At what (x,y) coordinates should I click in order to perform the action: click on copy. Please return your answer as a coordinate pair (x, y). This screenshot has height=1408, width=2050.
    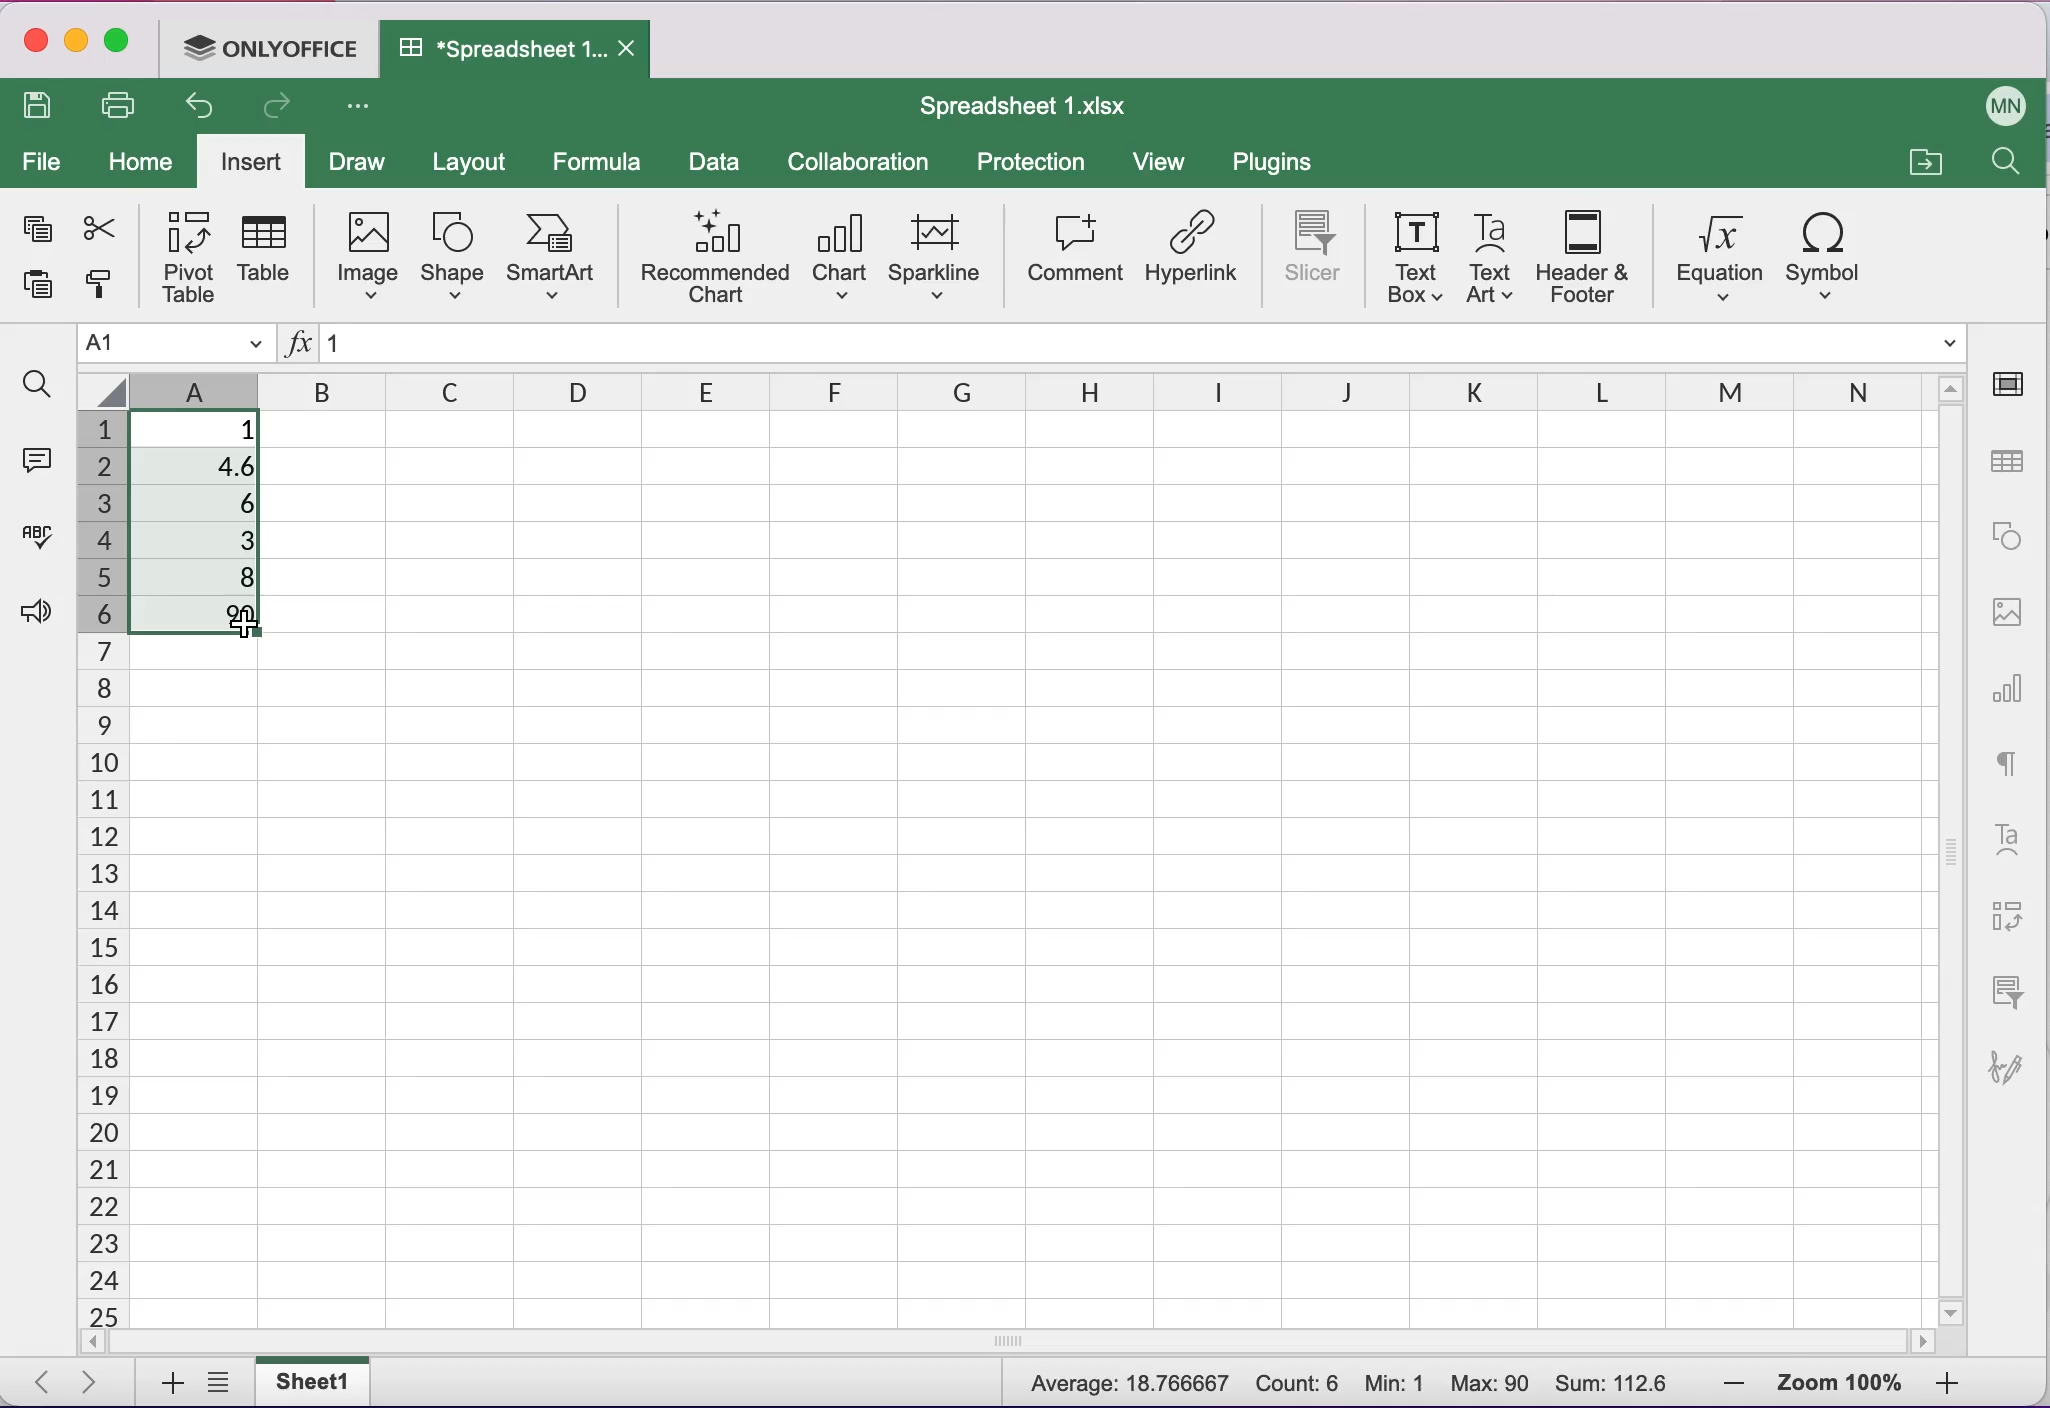
    Looking at the image, I should click on (35, 230).